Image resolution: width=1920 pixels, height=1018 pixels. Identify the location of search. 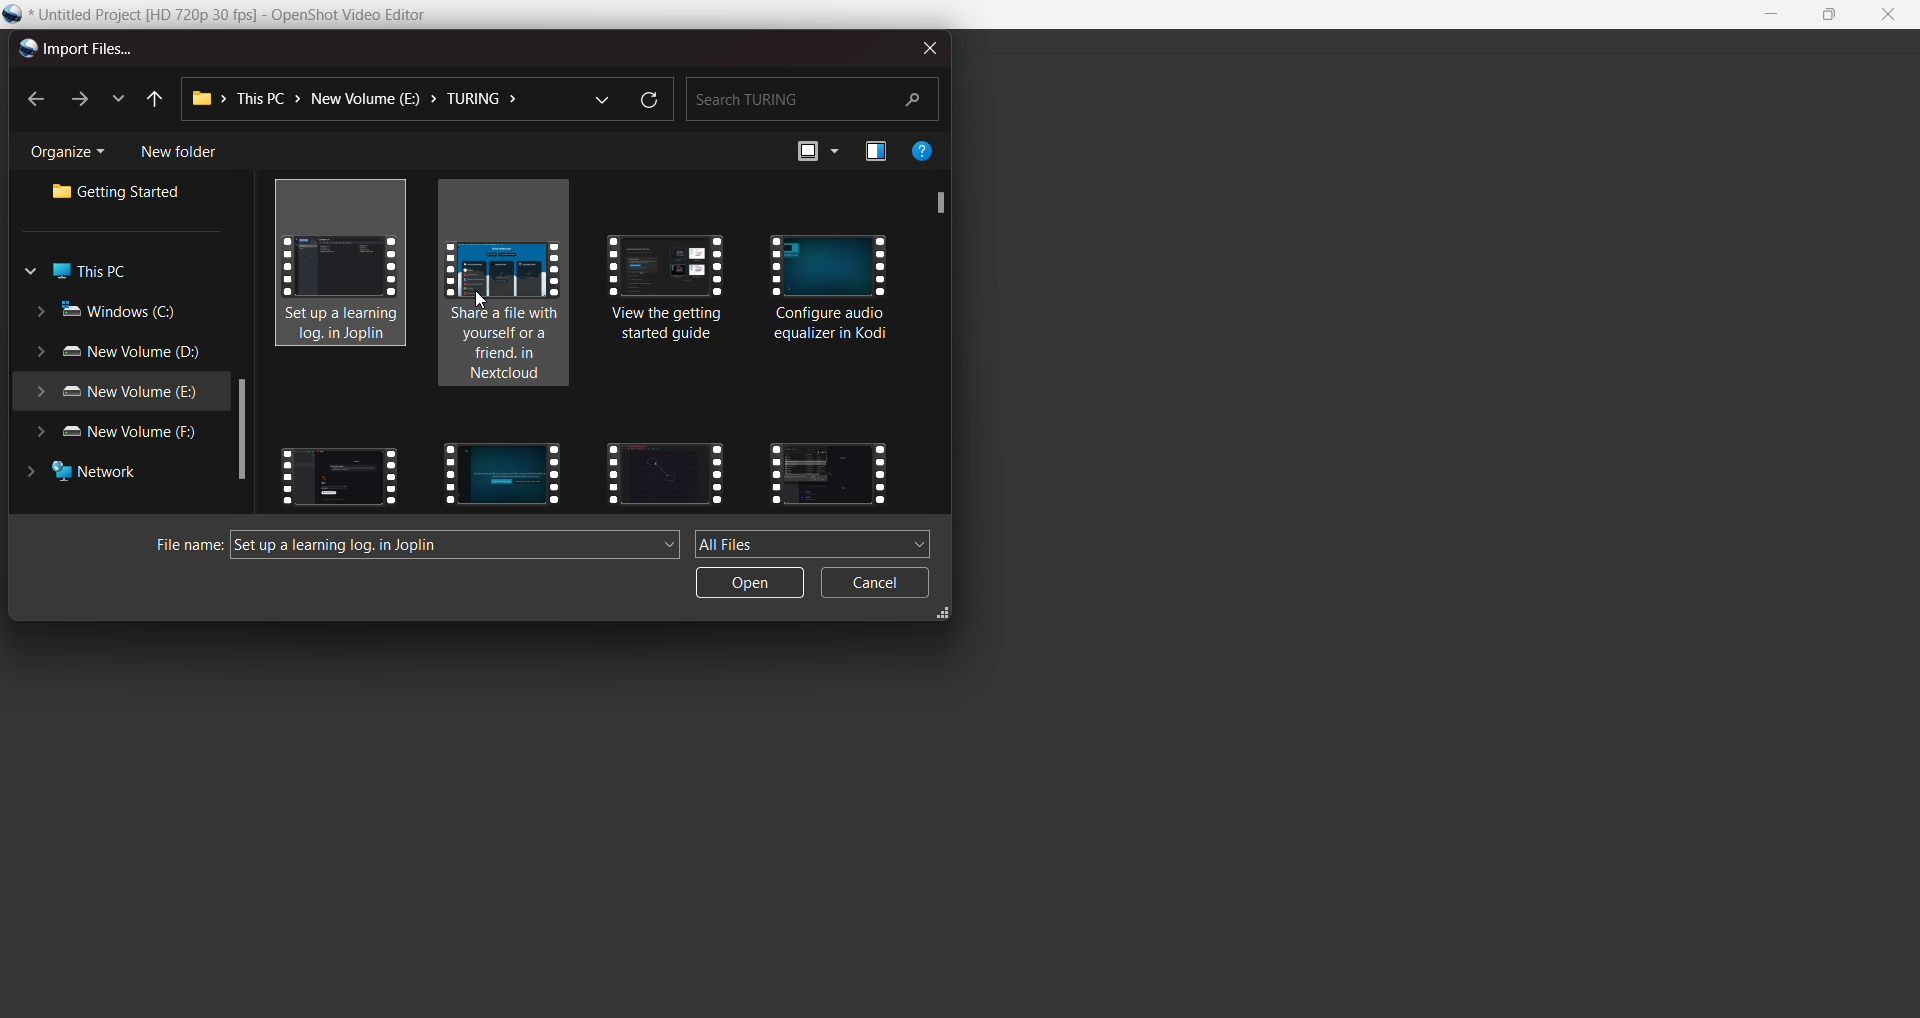
(811, 97).